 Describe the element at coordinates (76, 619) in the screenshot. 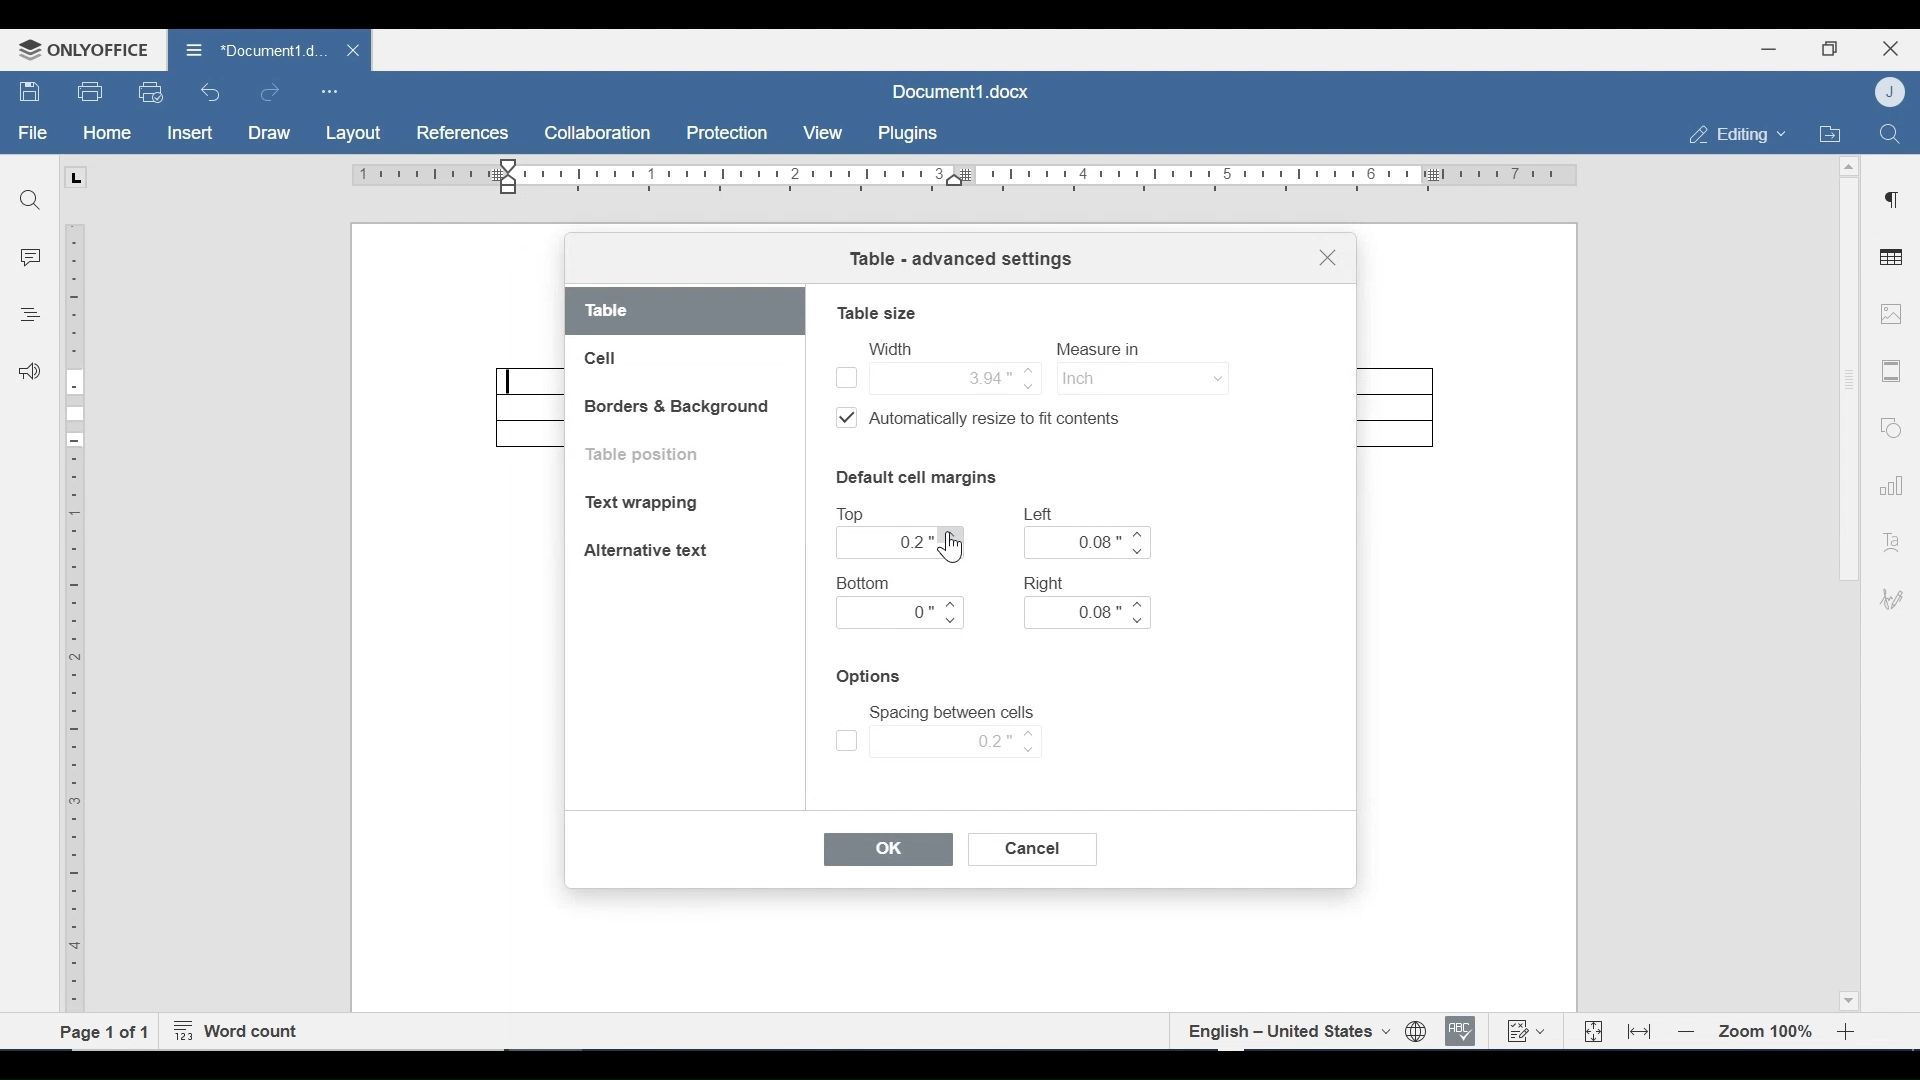

I see `Vertical Ruler` at that location.